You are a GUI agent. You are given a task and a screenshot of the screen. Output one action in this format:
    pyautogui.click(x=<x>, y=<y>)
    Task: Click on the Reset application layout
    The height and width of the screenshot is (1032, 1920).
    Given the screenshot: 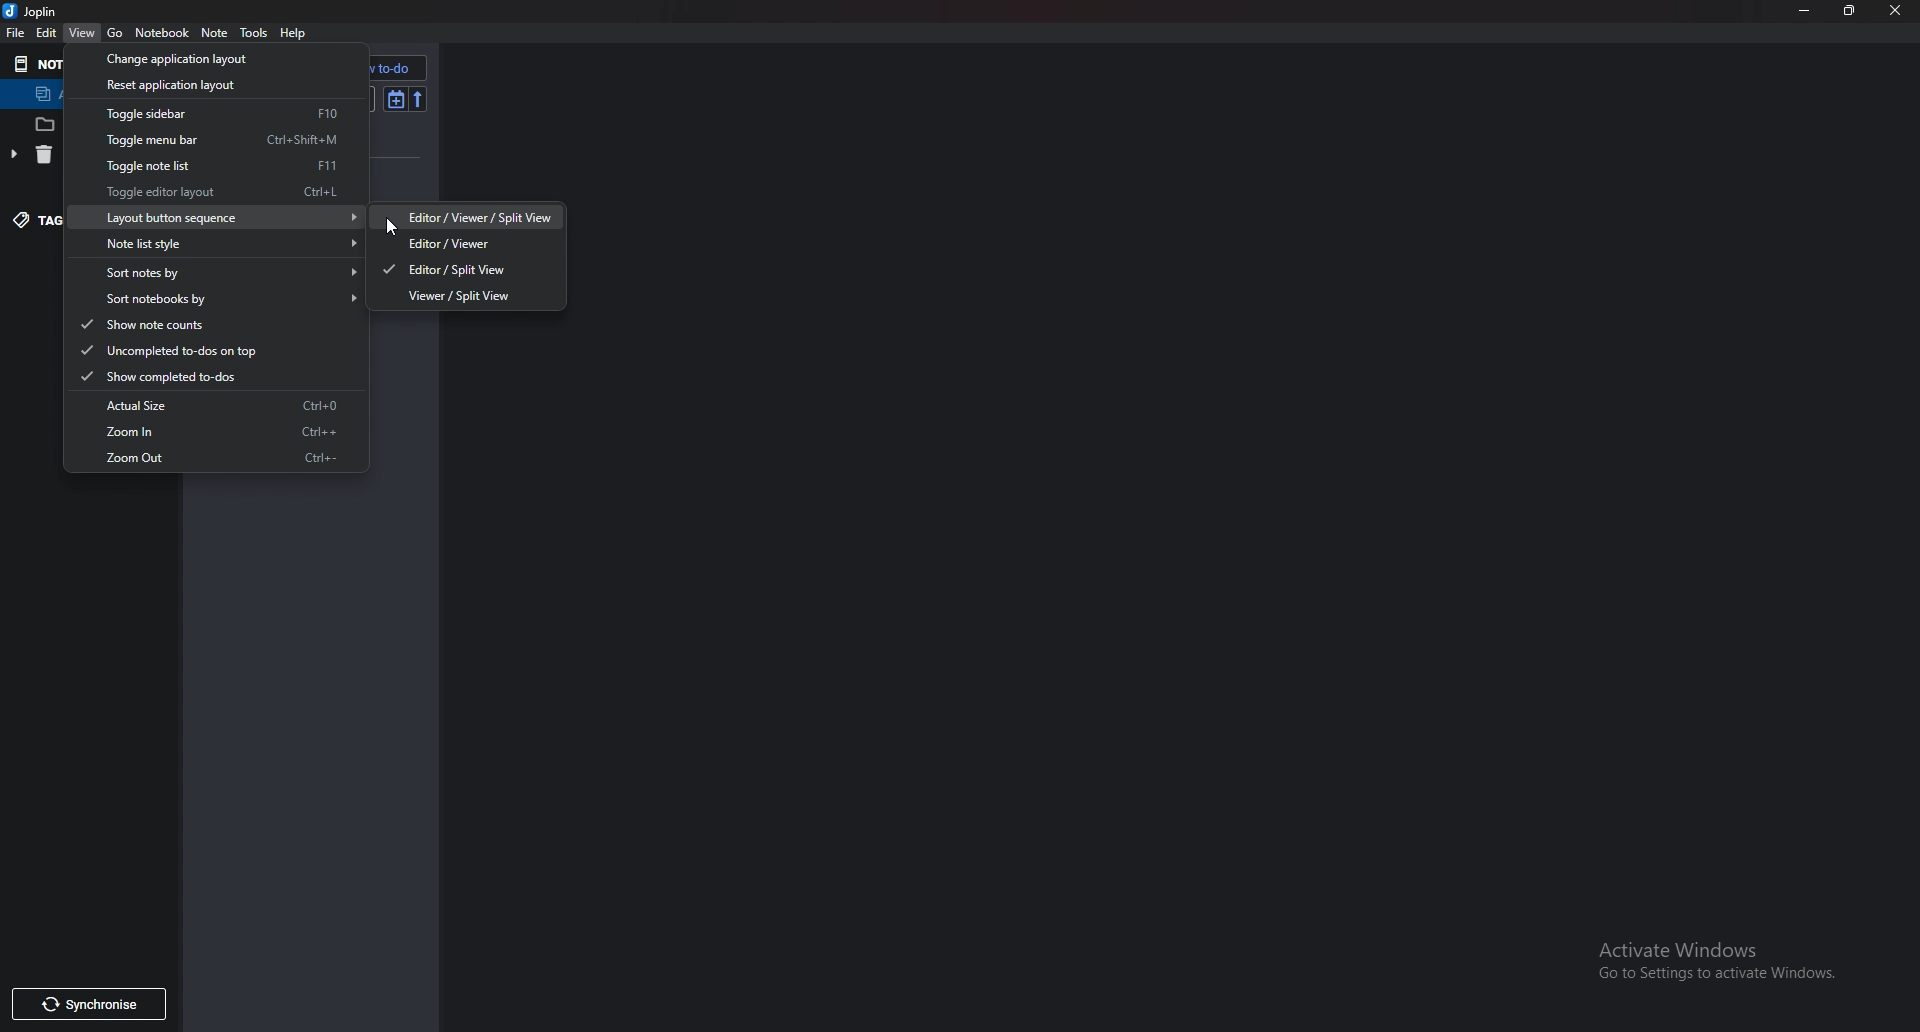 What is the action you would take?
    pyautogui.click(x=211, y=85)
    